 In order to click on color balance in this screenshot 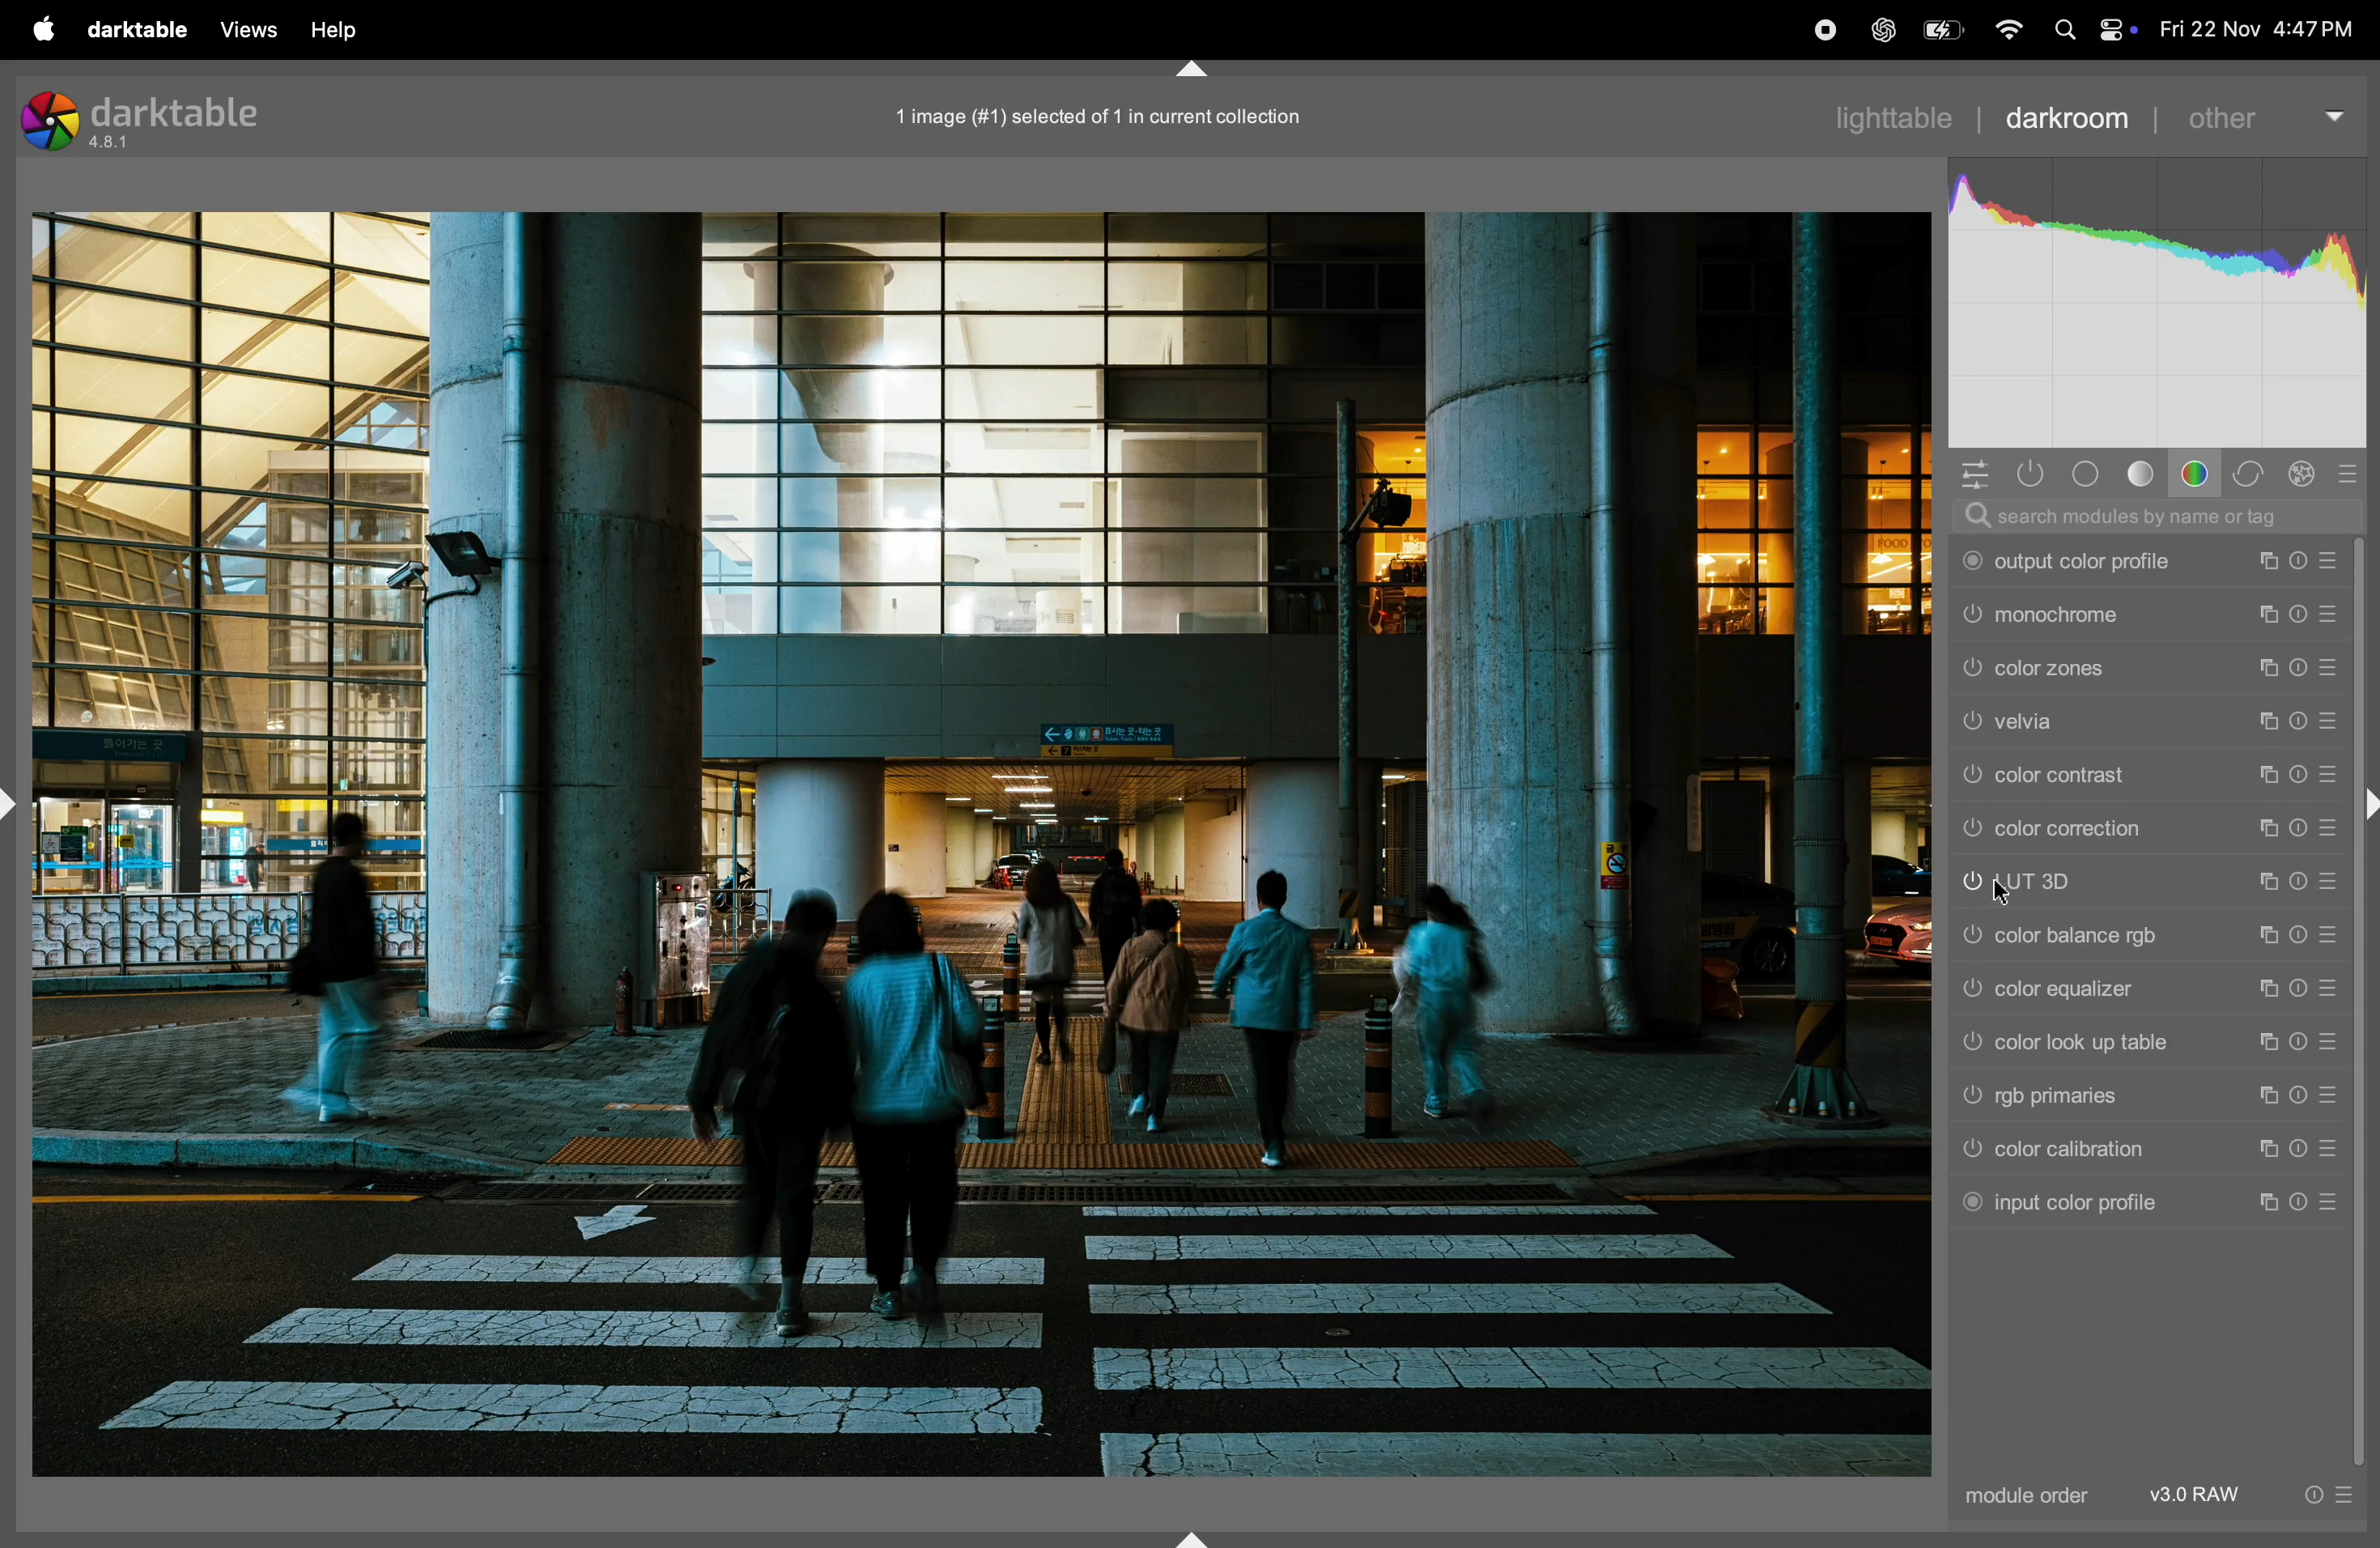, I will do `click(2110, 934)`.